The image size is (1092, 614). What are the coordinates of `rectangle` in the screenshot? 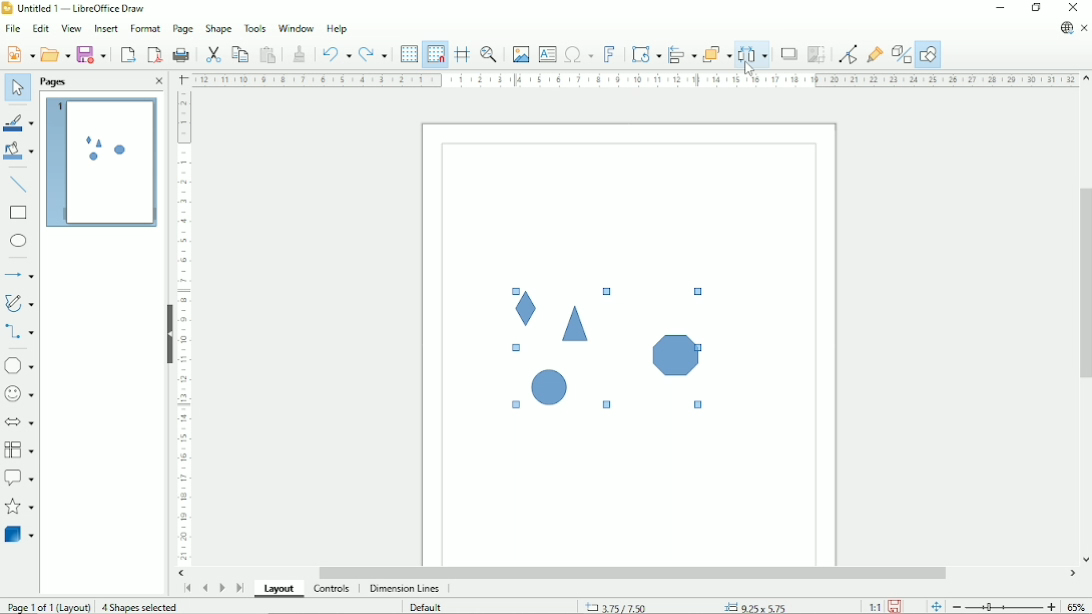 It's located at (18, 213).